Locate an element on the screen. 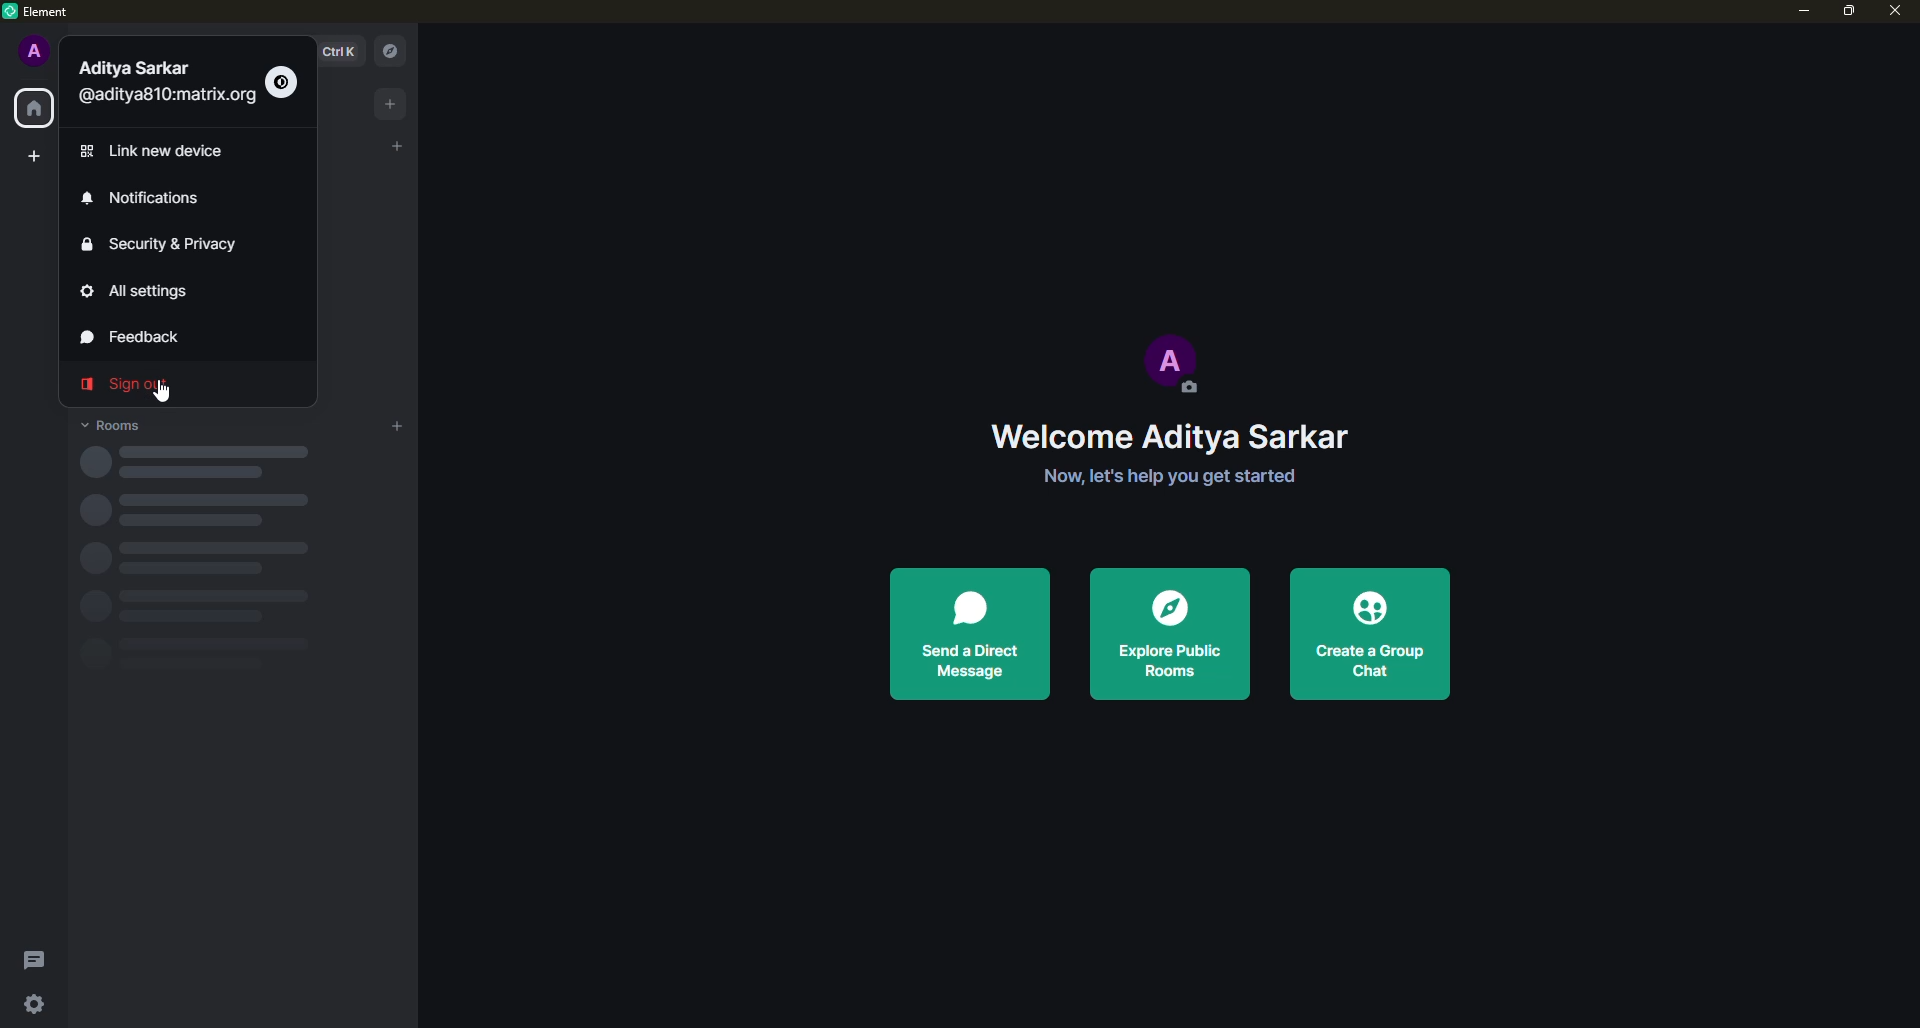  sign out is located at coordinates (121, 386).